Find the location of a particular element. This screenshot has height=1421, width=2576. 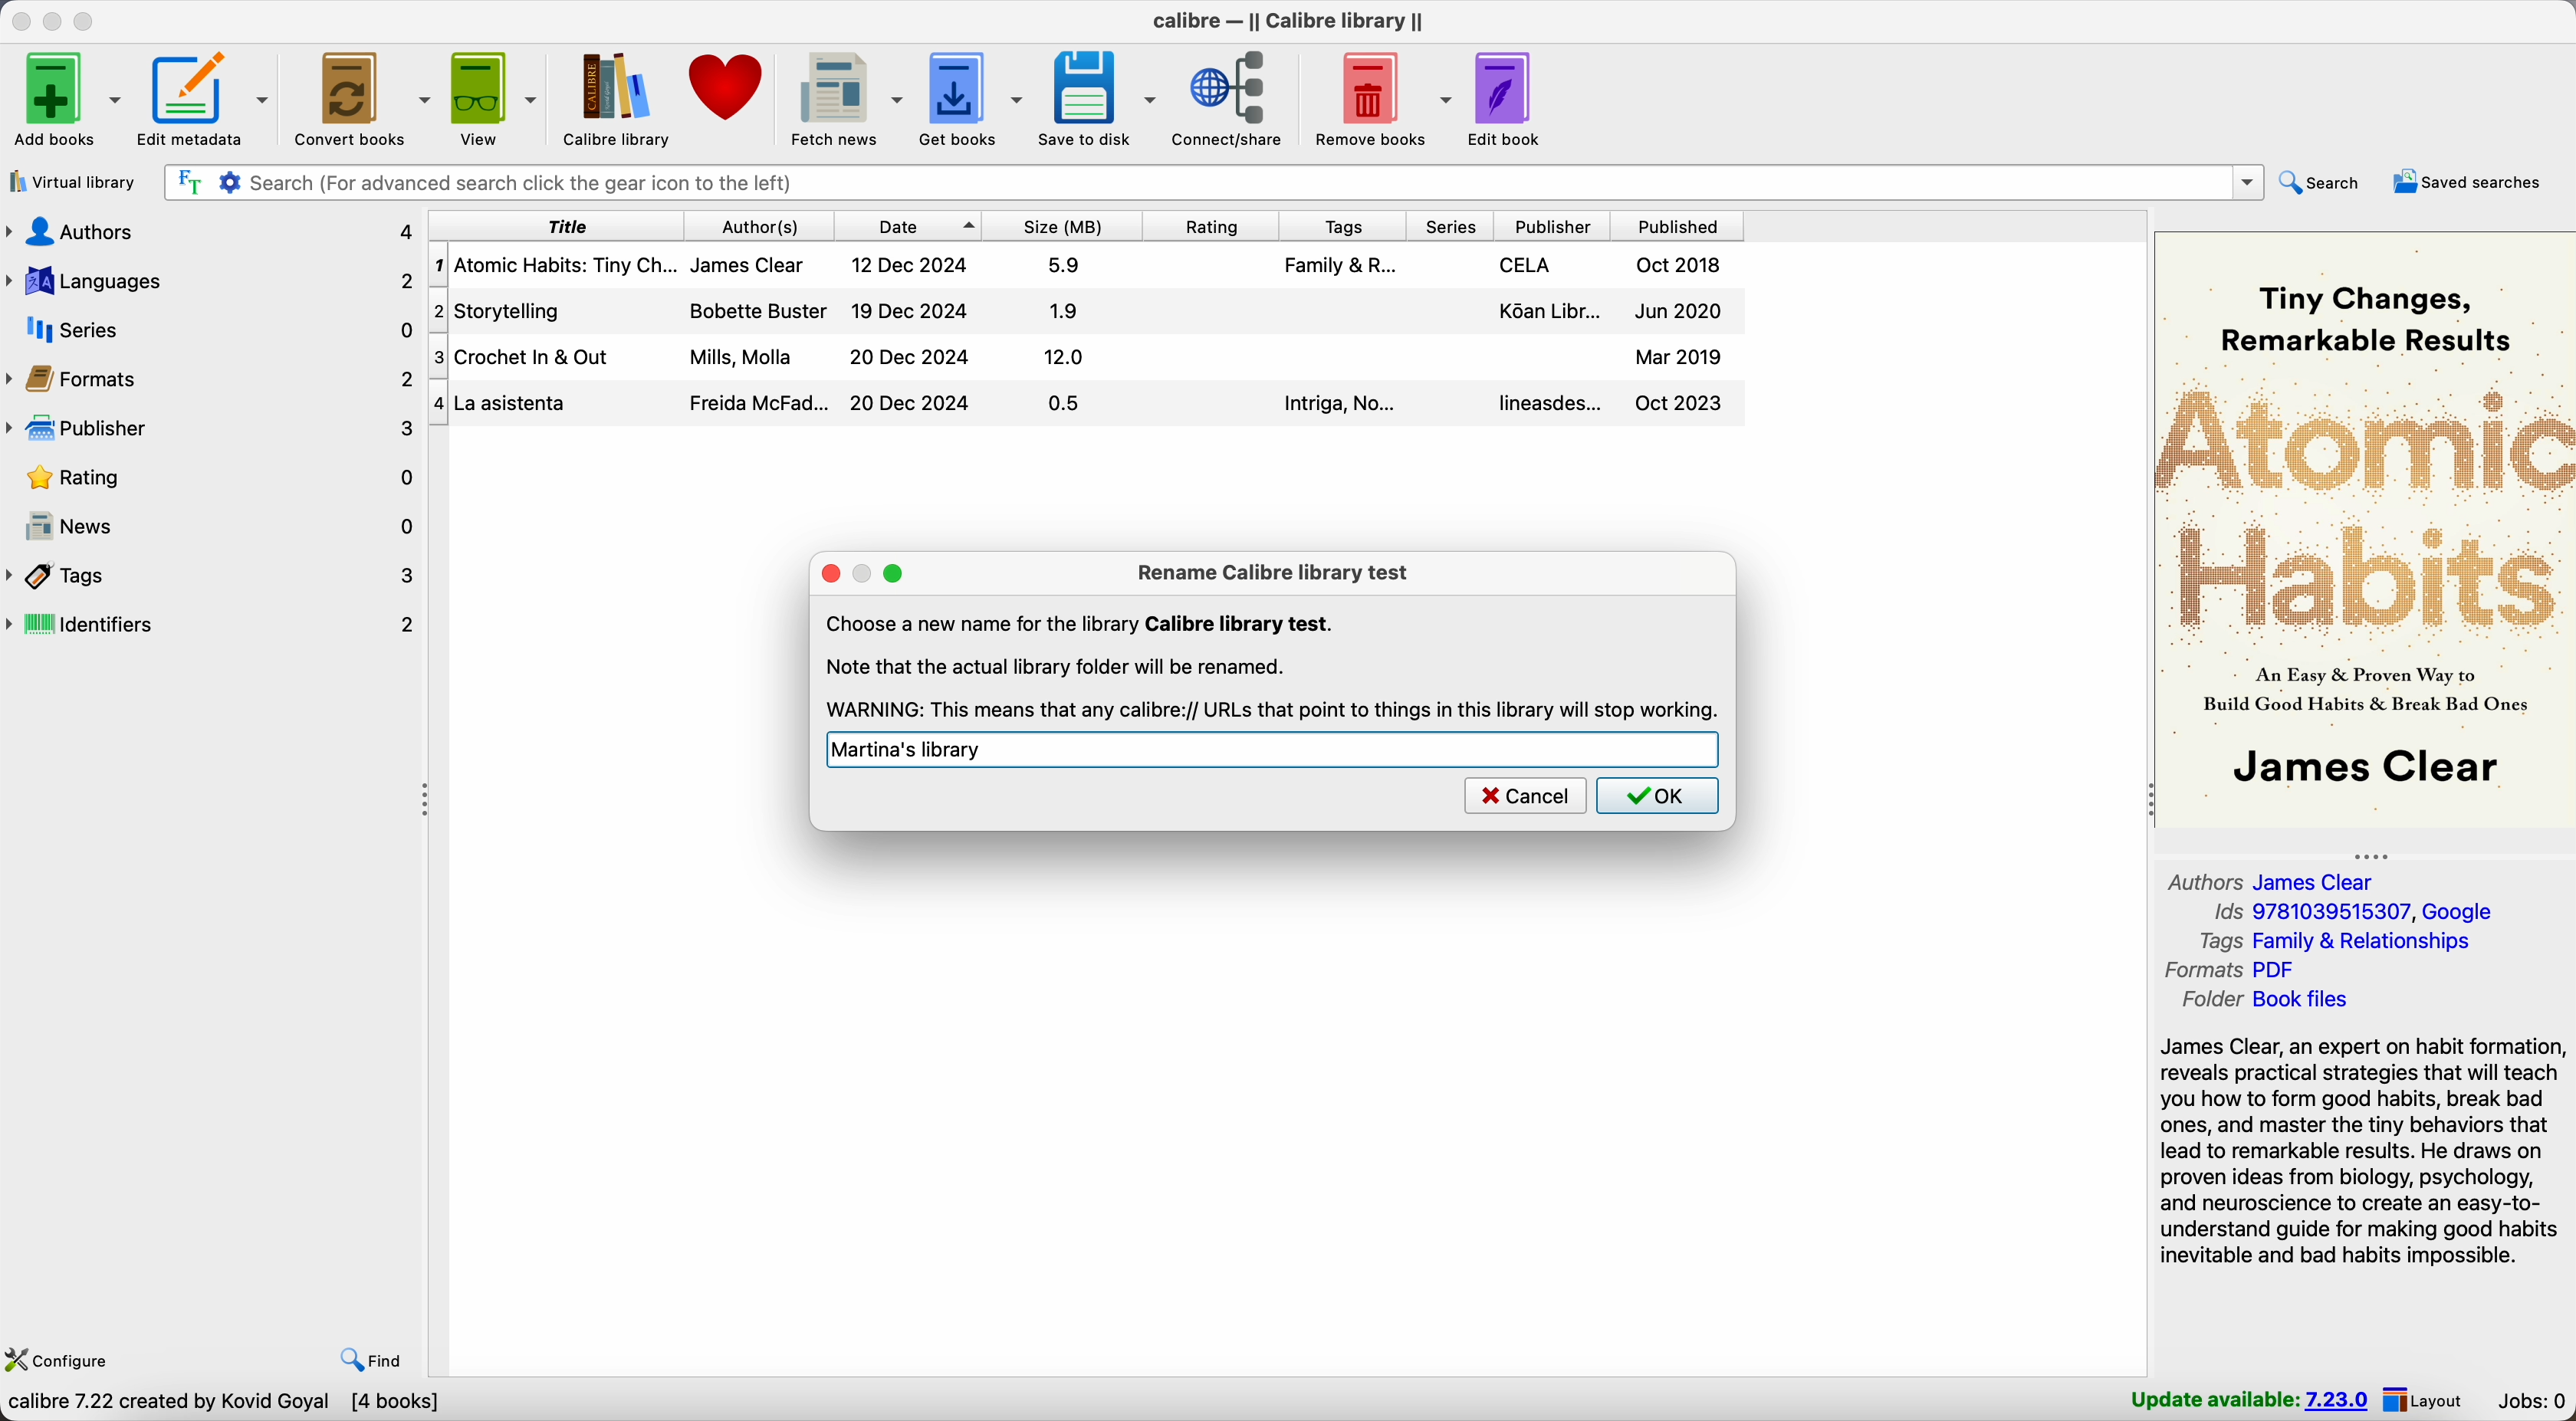

search is located at coordinates (2326, 184).